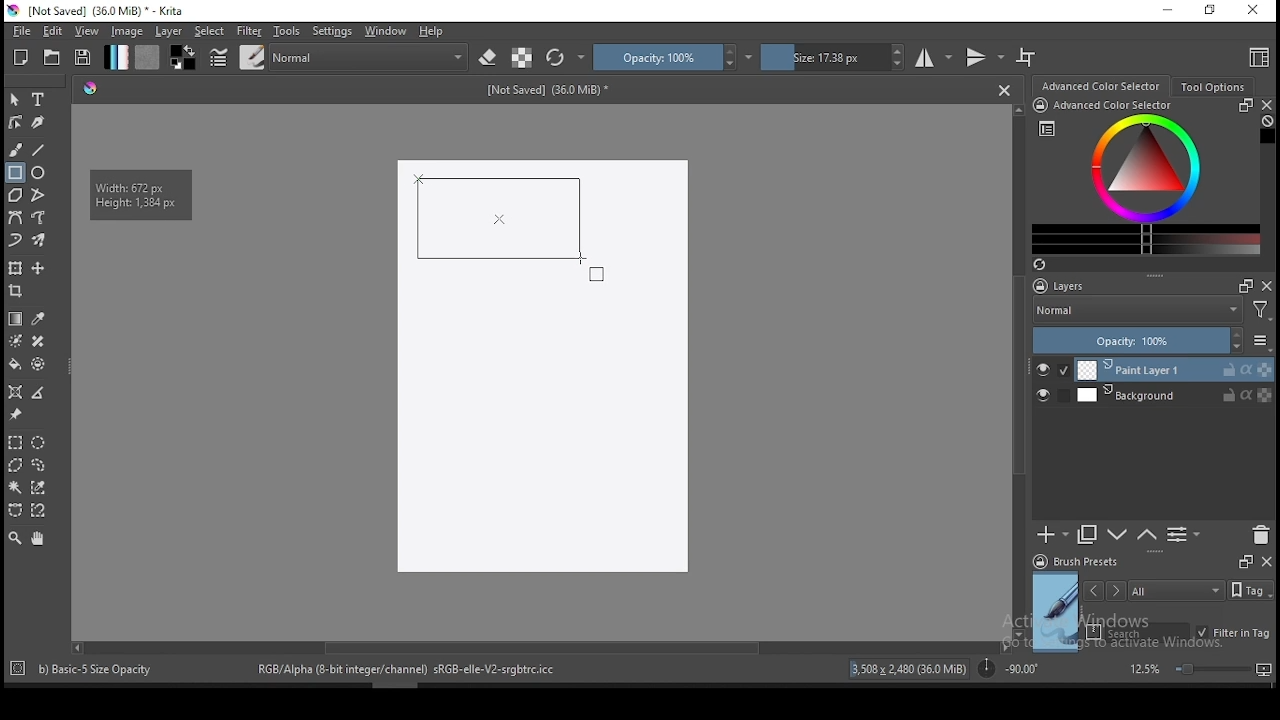  Describe the element at coordinates (16, 489) in the screenshot. I see `contiguous selection tool` at that location.